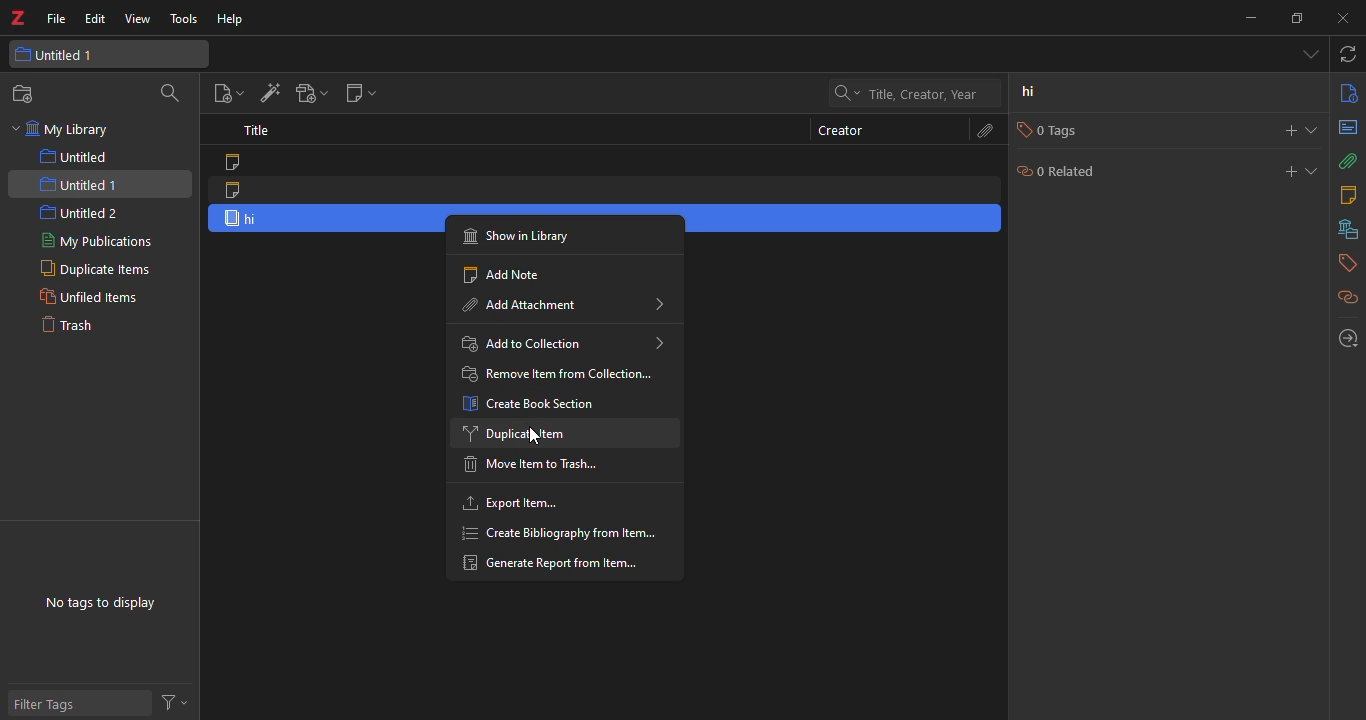 This screenshot has width=1366, height=720. Describe the element at coordinates (87, 297) in the screenshot. I see `unfiled items` at that location.